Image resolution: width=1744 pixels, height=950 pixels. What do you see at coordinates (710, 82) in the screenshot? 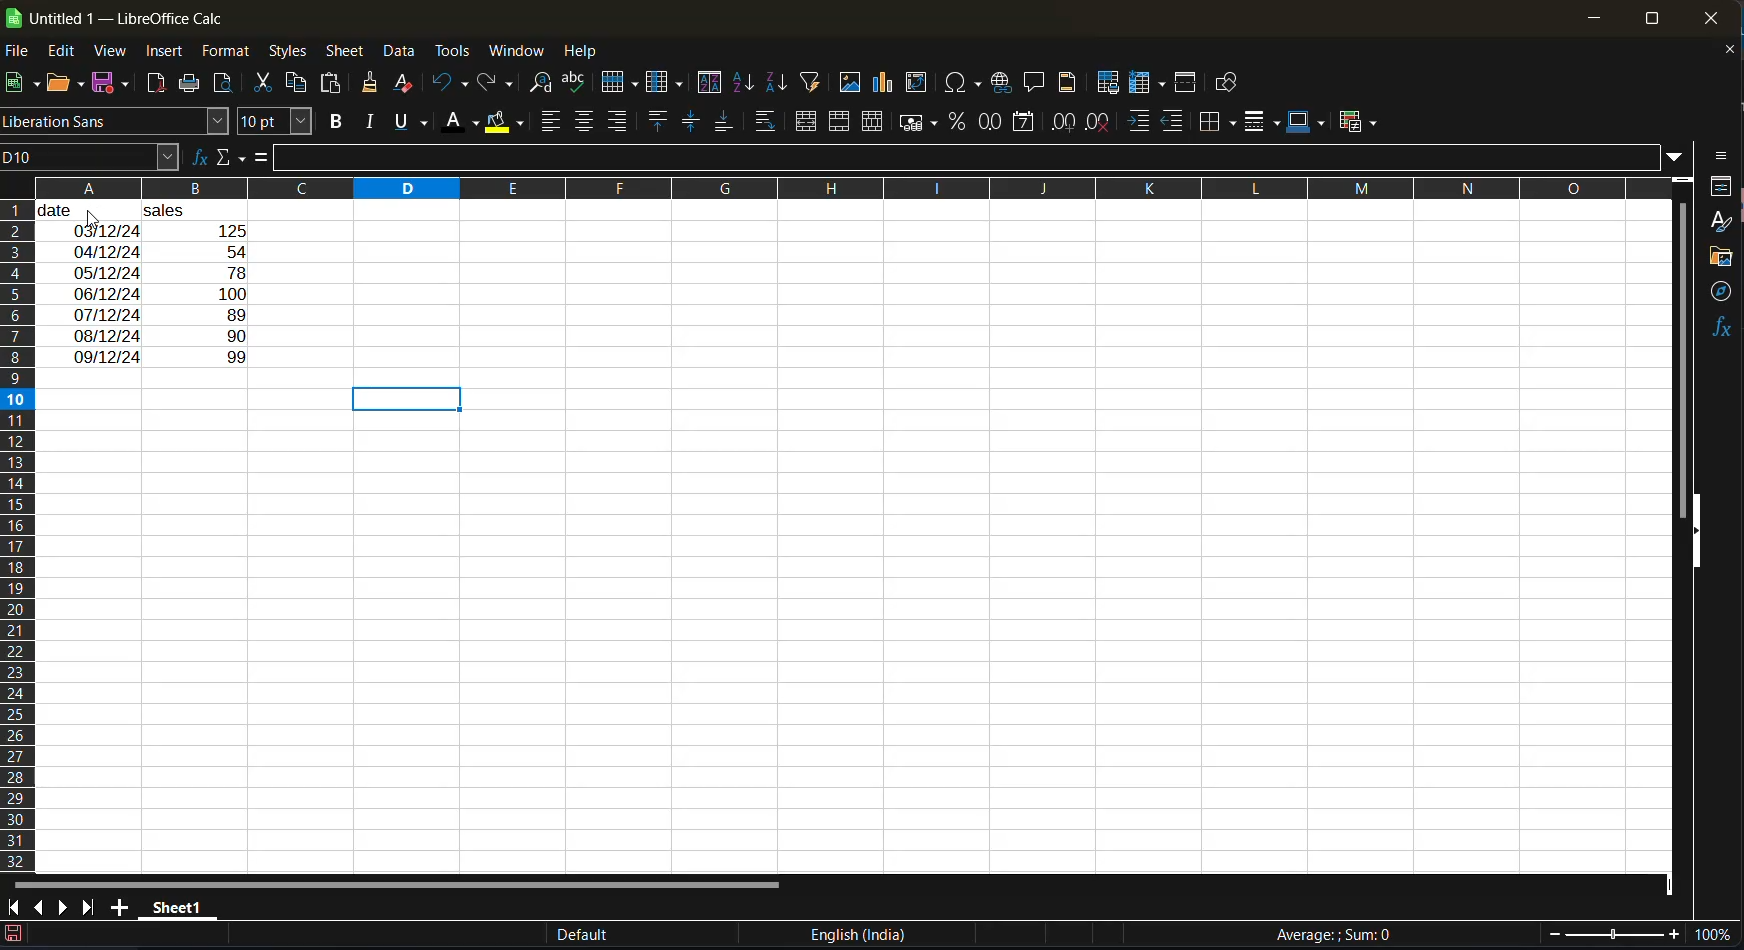
I see `sort` at bounding box center [710, 82].